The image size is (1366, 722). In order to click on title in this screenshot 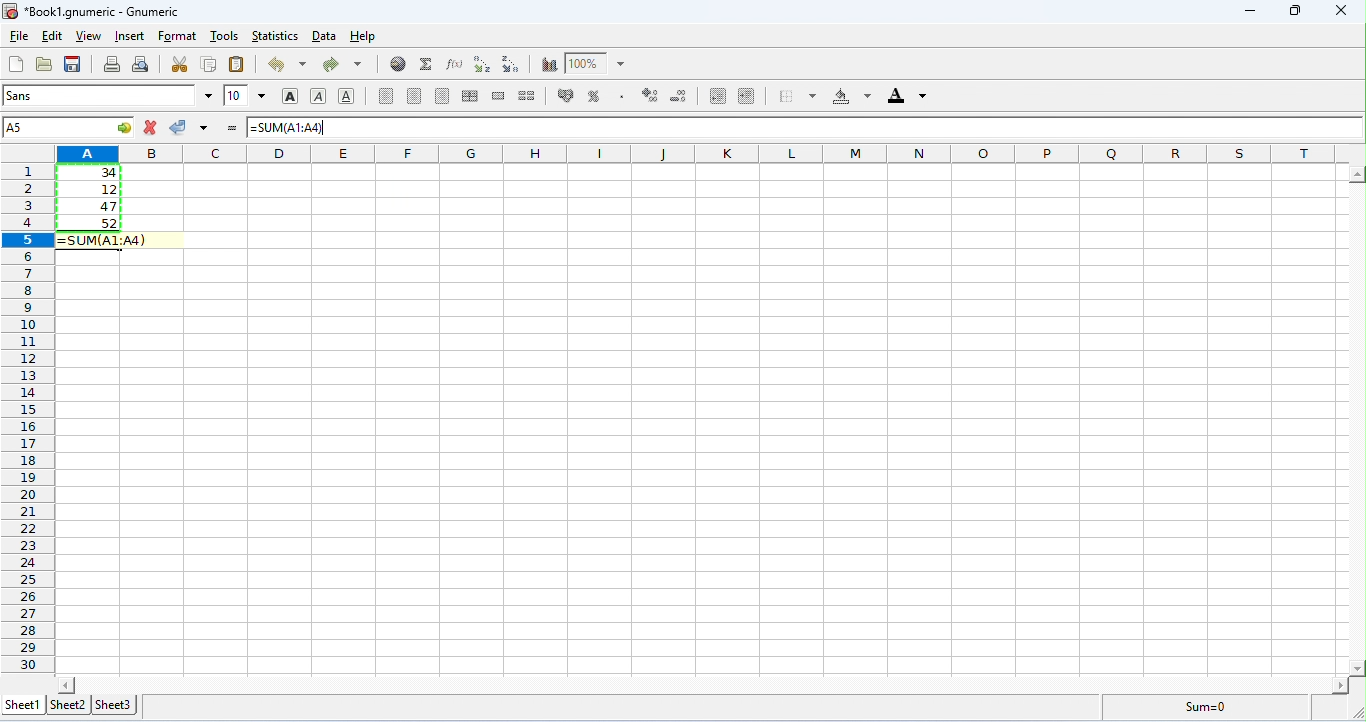, I will do `click(90, 12)`.